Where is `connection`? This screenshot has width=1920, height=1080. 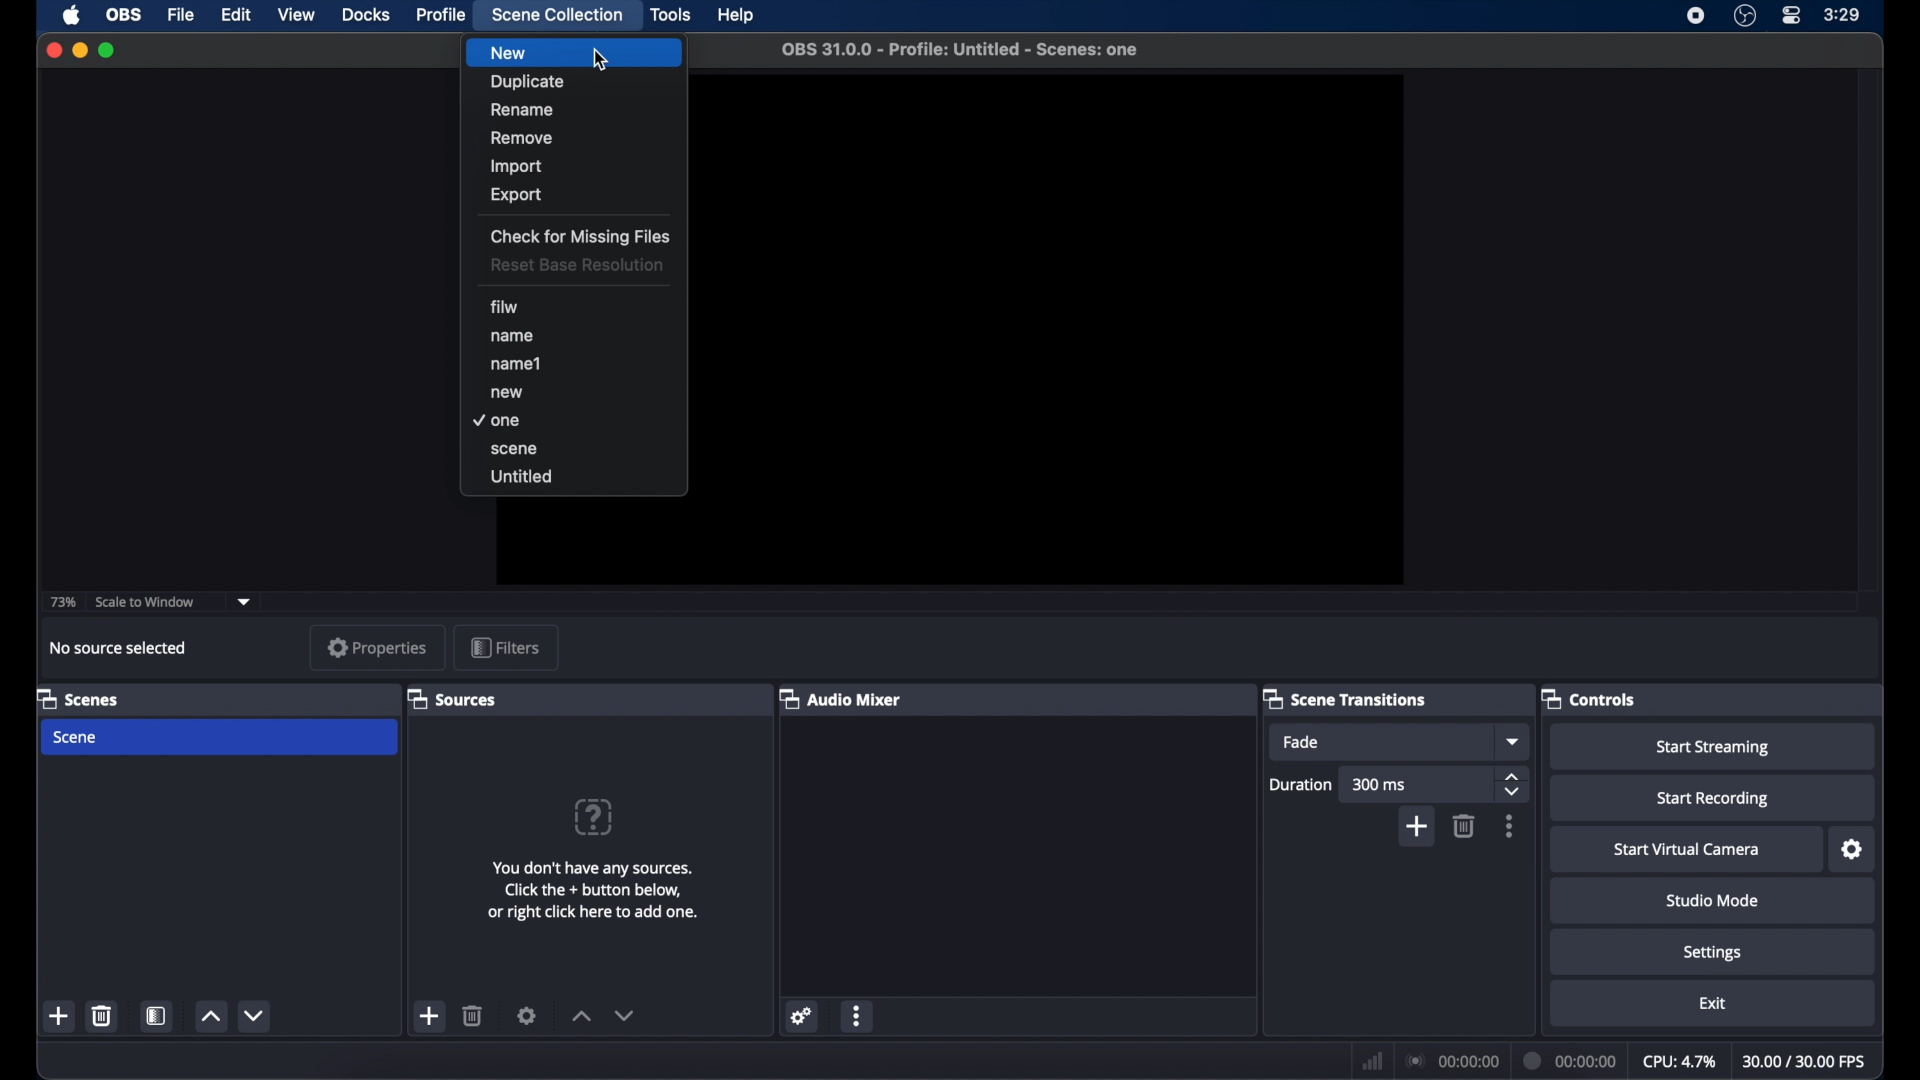
connection is located at coordinates (1450, 1060).